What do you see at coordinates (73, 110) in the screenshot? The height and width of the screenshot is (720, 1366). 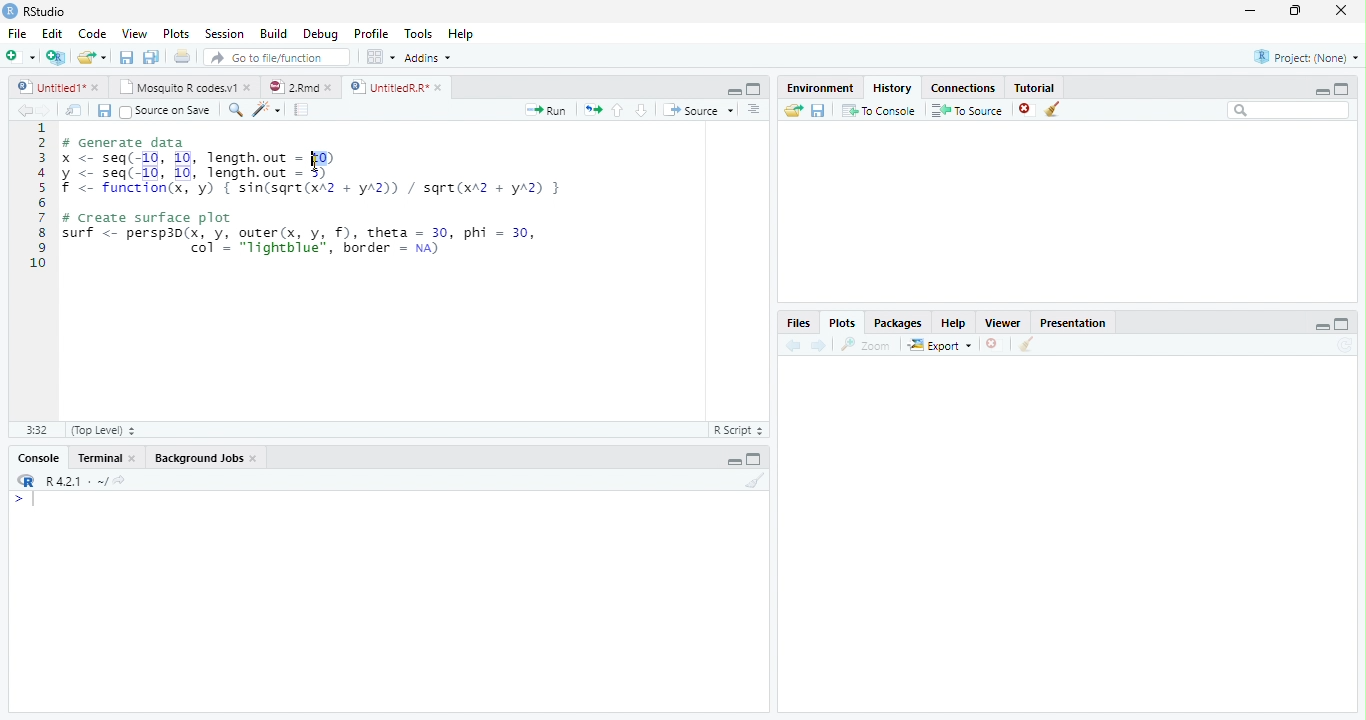 I see `Show in new window` at bounding box center [73, 110].